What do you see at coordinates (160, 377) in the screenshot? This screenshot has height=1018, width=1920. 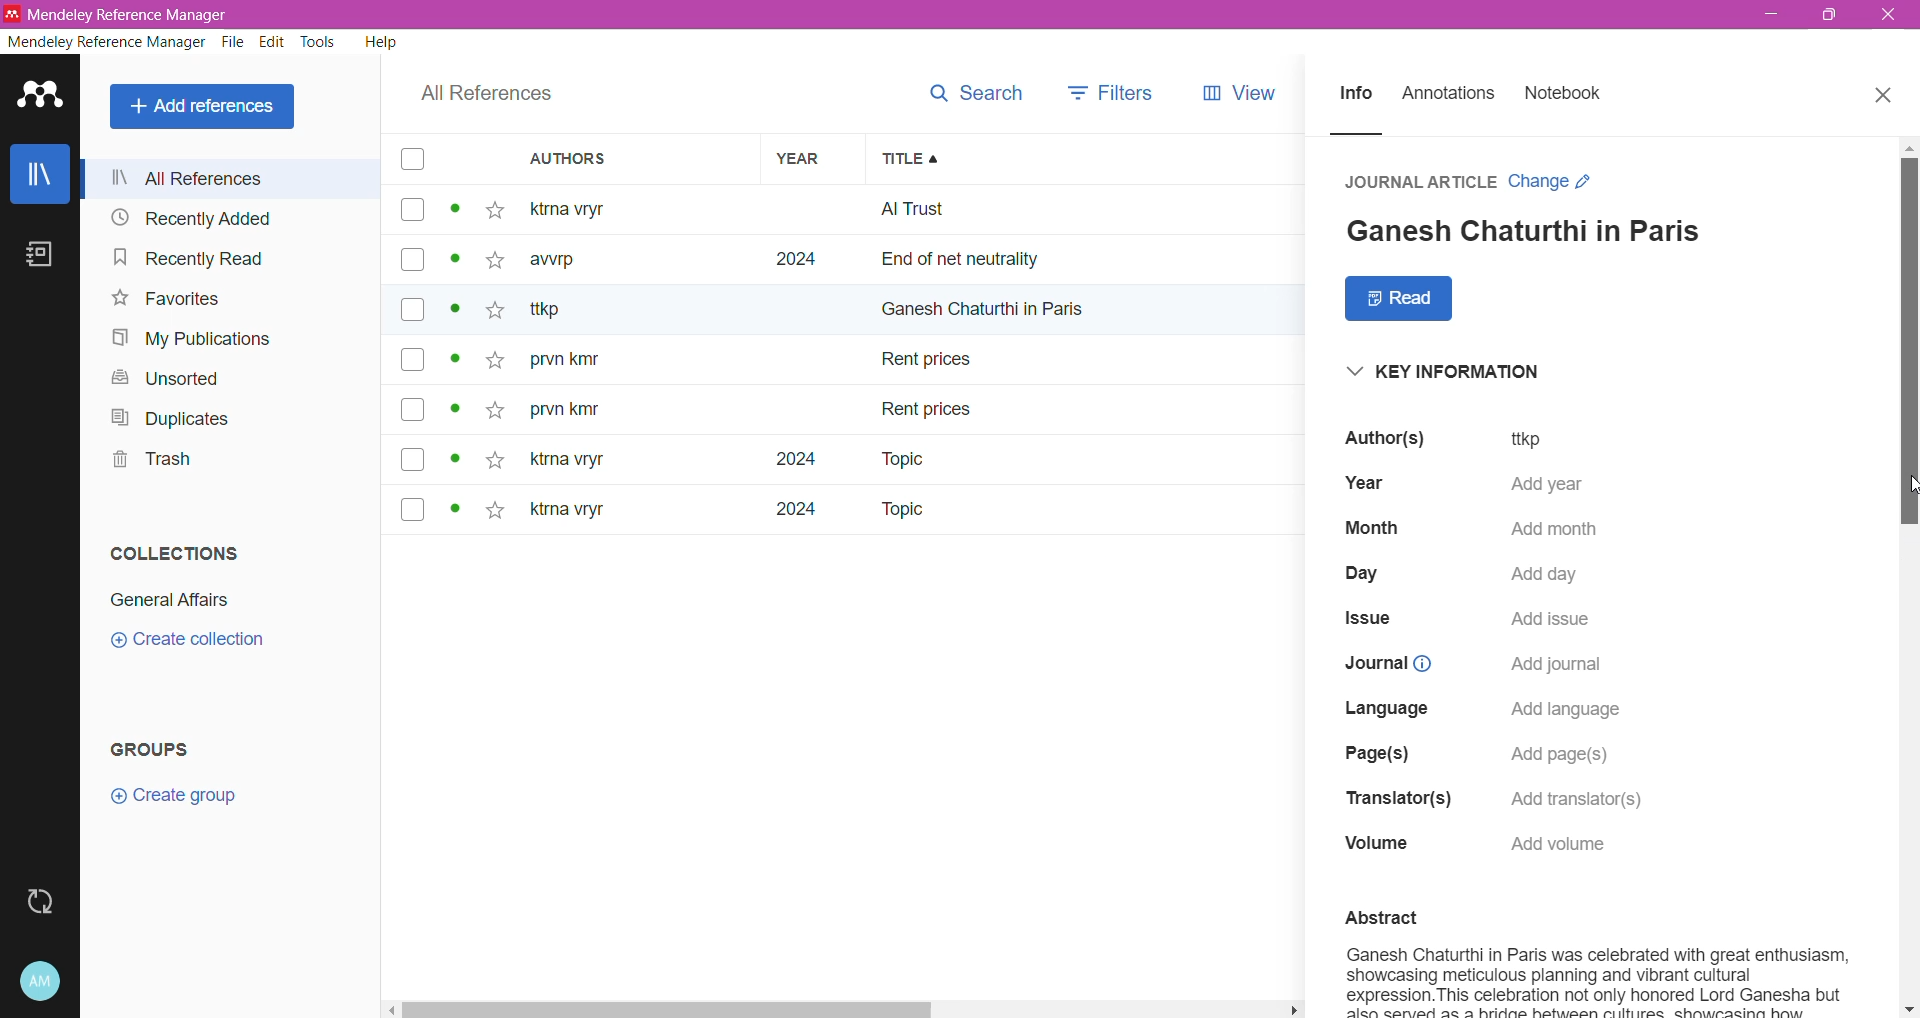 I see `Unsorted` at bounding box center [160, 377].